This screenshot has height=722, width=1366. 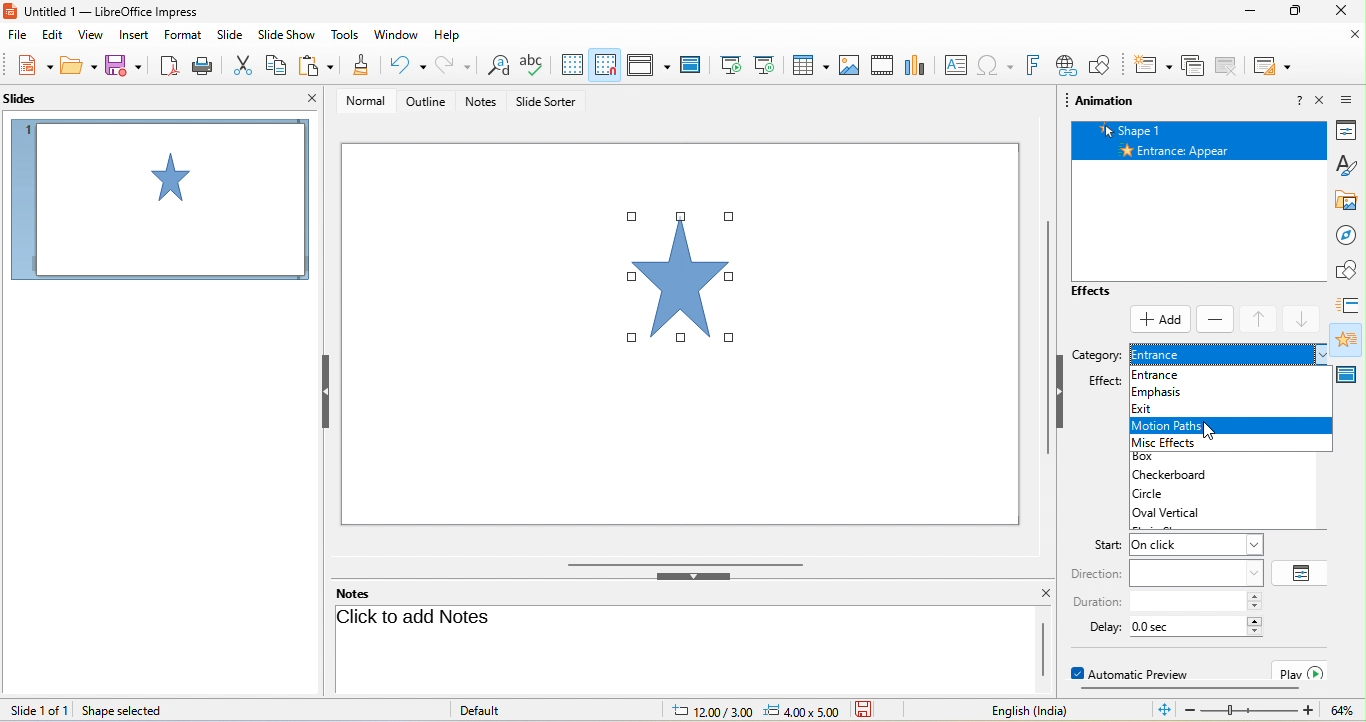 I want to click on exit, so click(x=1184, y=409).